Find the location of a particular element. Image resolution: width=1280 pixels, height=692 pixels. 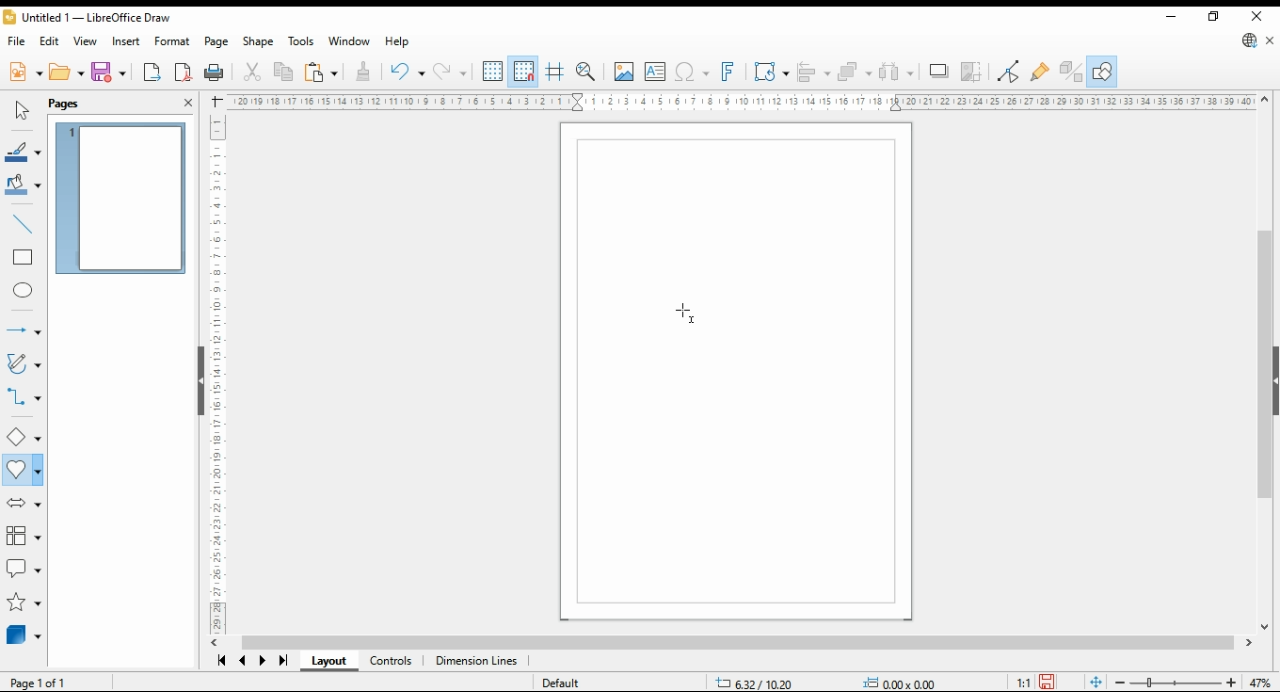

basic shapes is located at coordinates (23, 436).